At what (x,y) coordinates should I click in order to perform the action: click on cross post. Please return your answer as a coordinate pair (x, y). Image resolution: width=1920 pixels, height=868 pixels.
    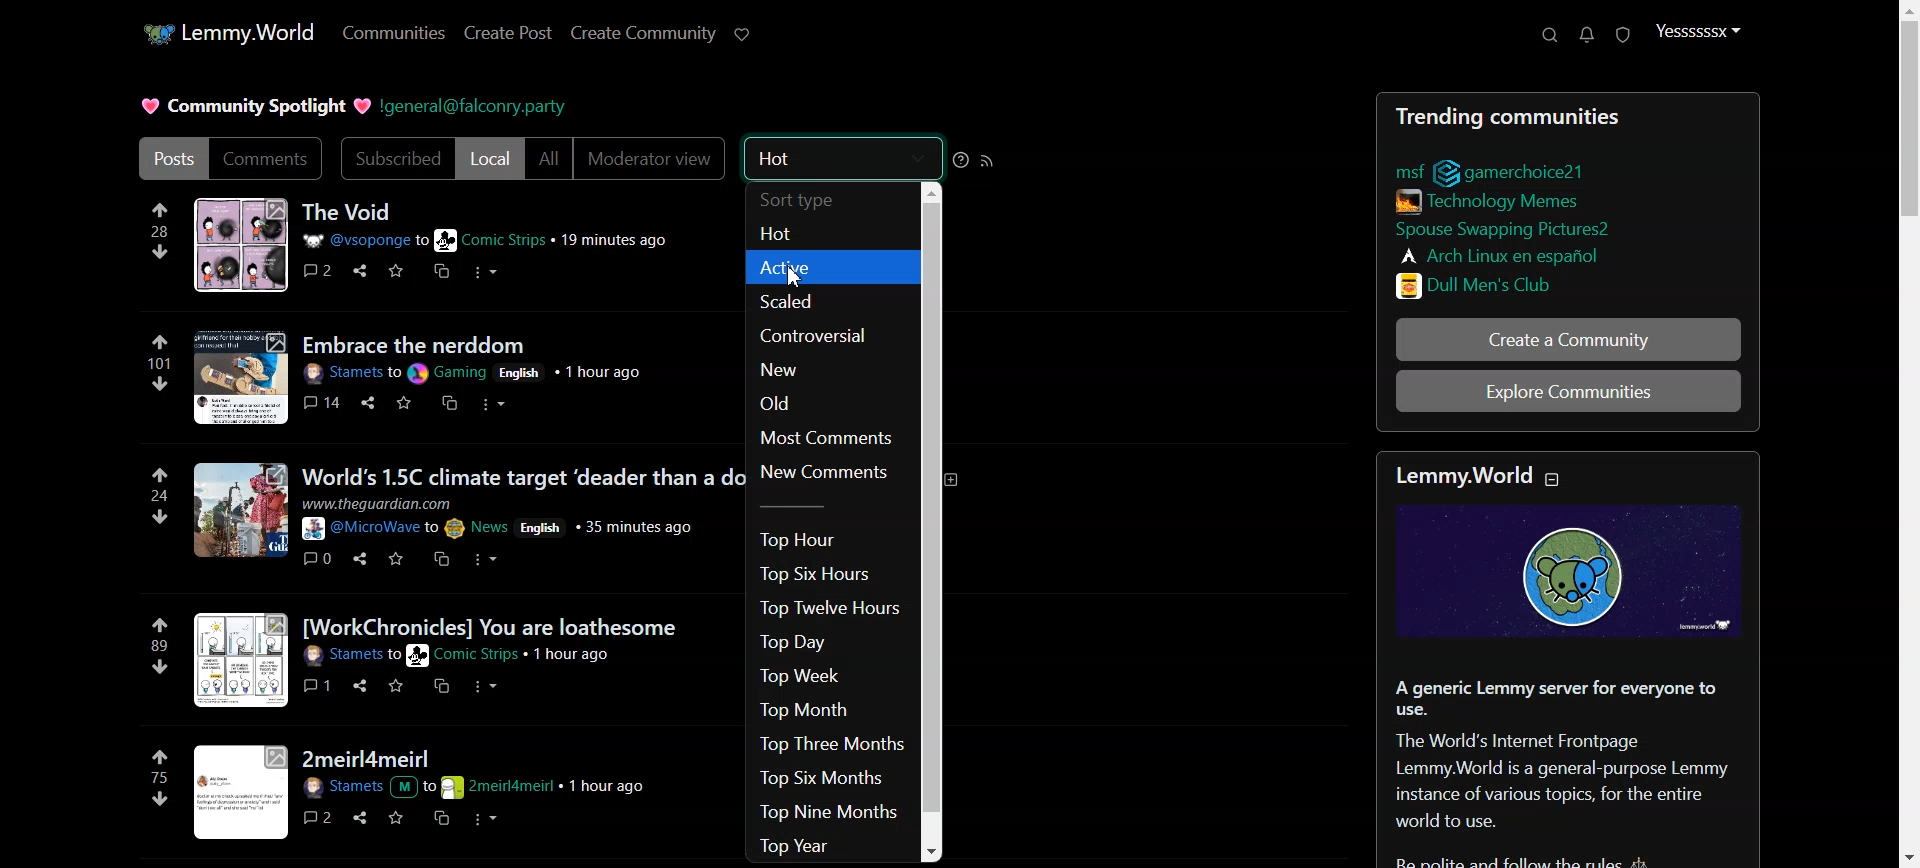
    Looking at the image, I should click on (441, 555).